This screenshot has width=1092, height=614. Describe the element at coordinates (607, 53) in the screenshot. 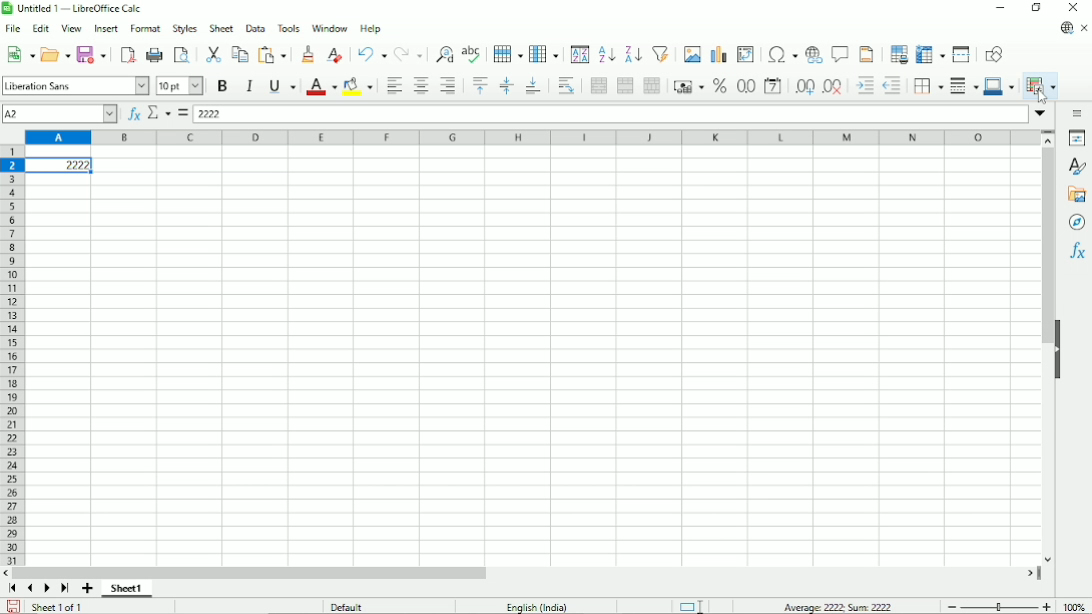

I see `Sort ascending` at that location.